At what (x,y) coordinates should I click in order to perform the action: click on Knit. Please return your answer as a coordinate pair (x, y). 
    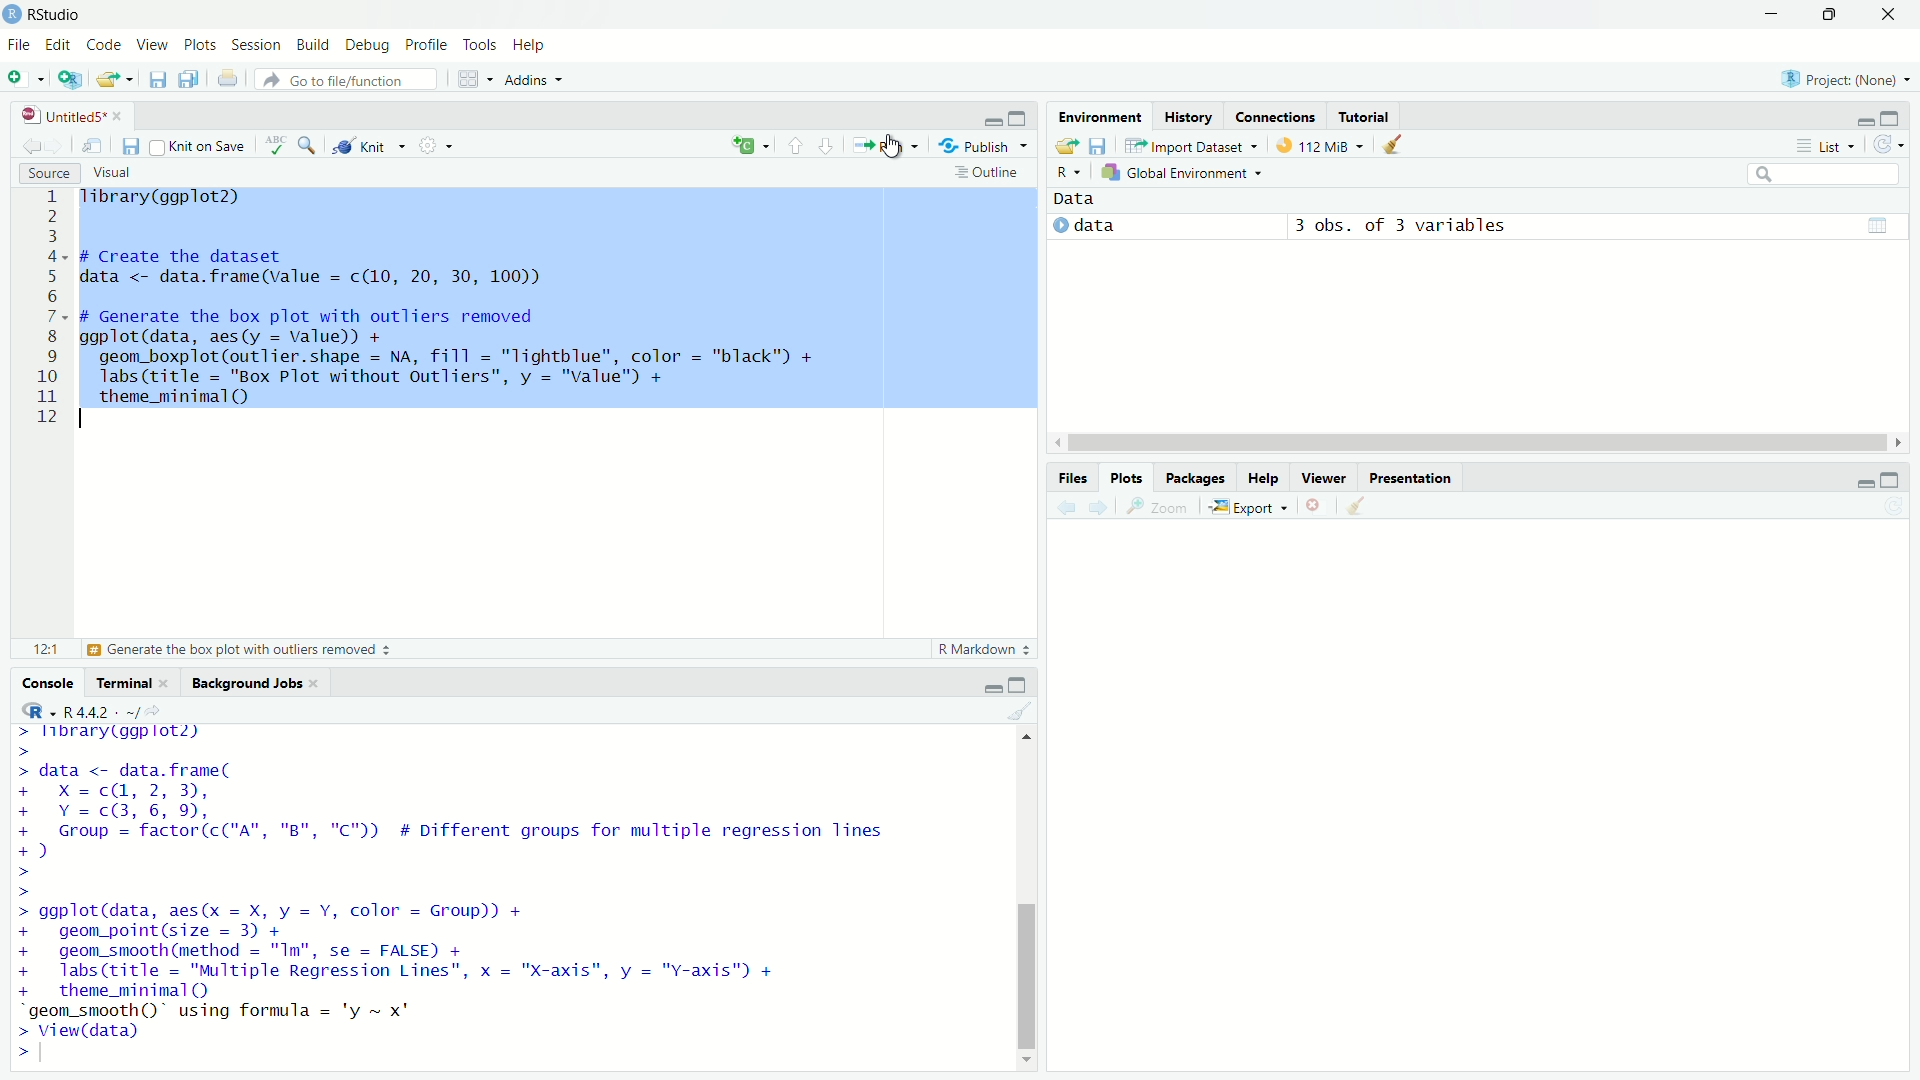
    Looking at the image, I should click on (360, 148).